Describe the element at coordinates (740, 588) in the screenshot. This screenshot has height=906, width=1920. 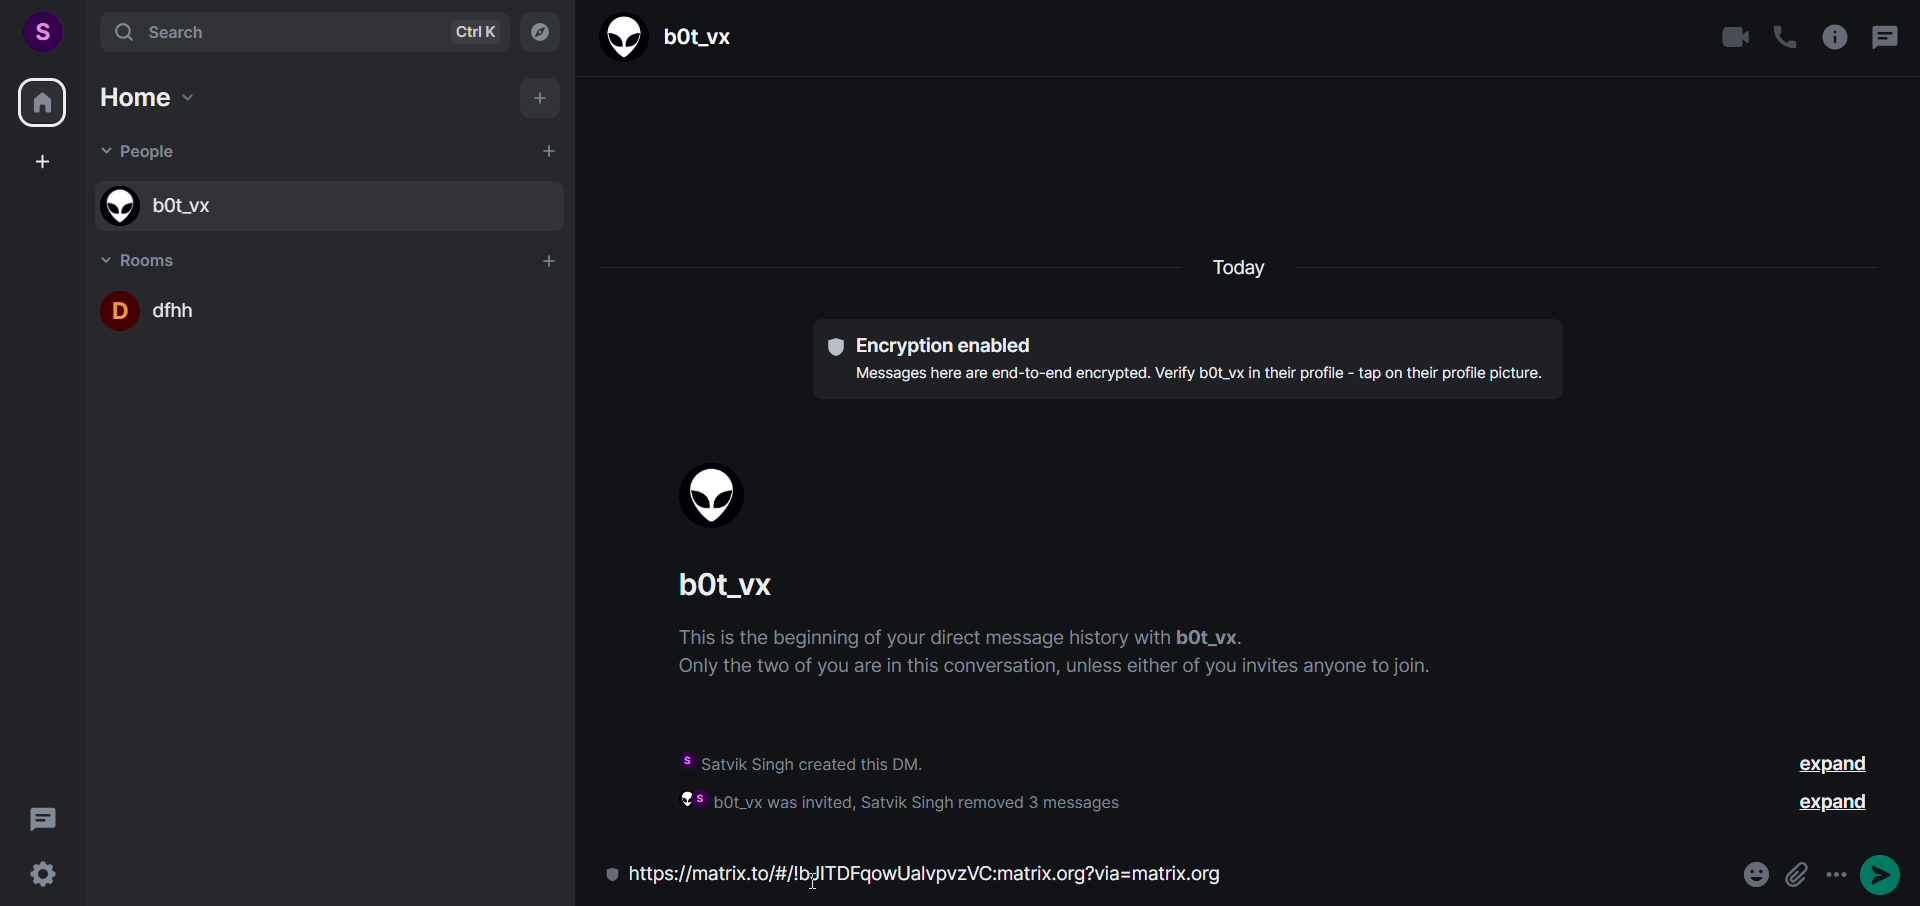
I see `people name` at that location.